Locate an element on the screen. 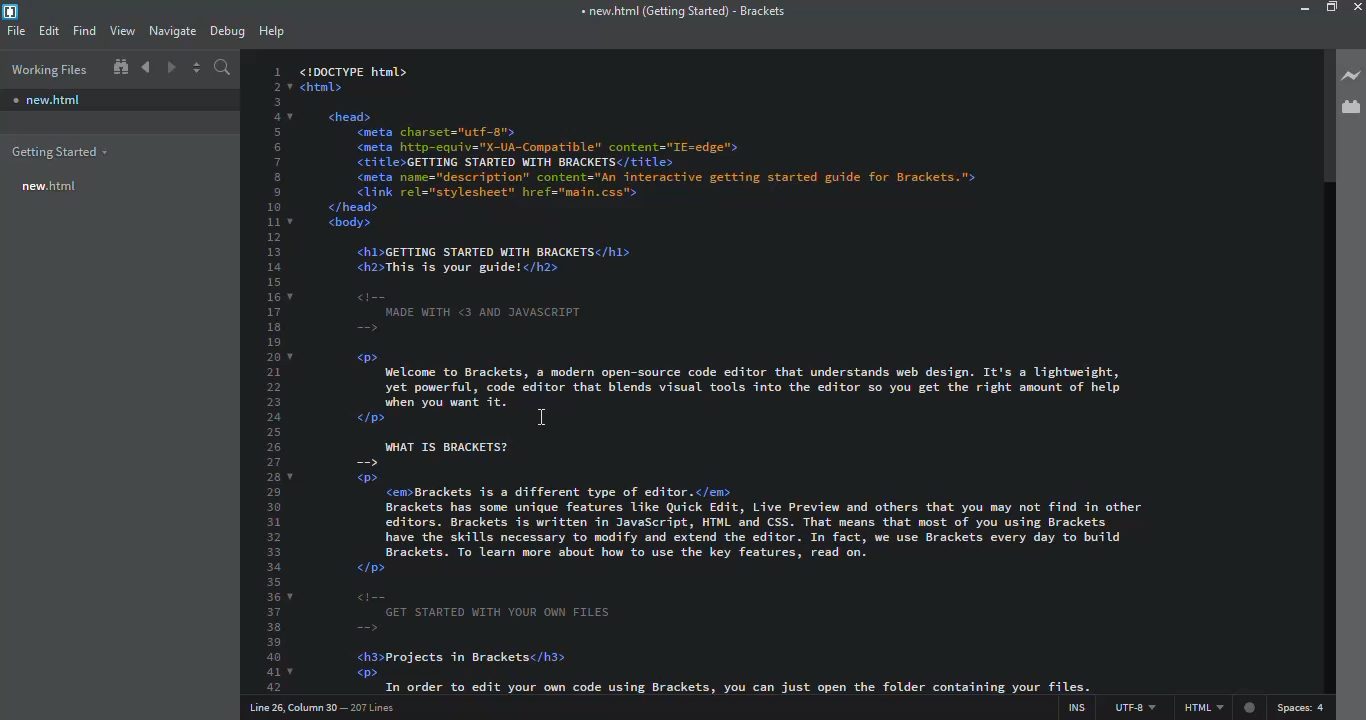  getting started is located at coordinates (62, 149).